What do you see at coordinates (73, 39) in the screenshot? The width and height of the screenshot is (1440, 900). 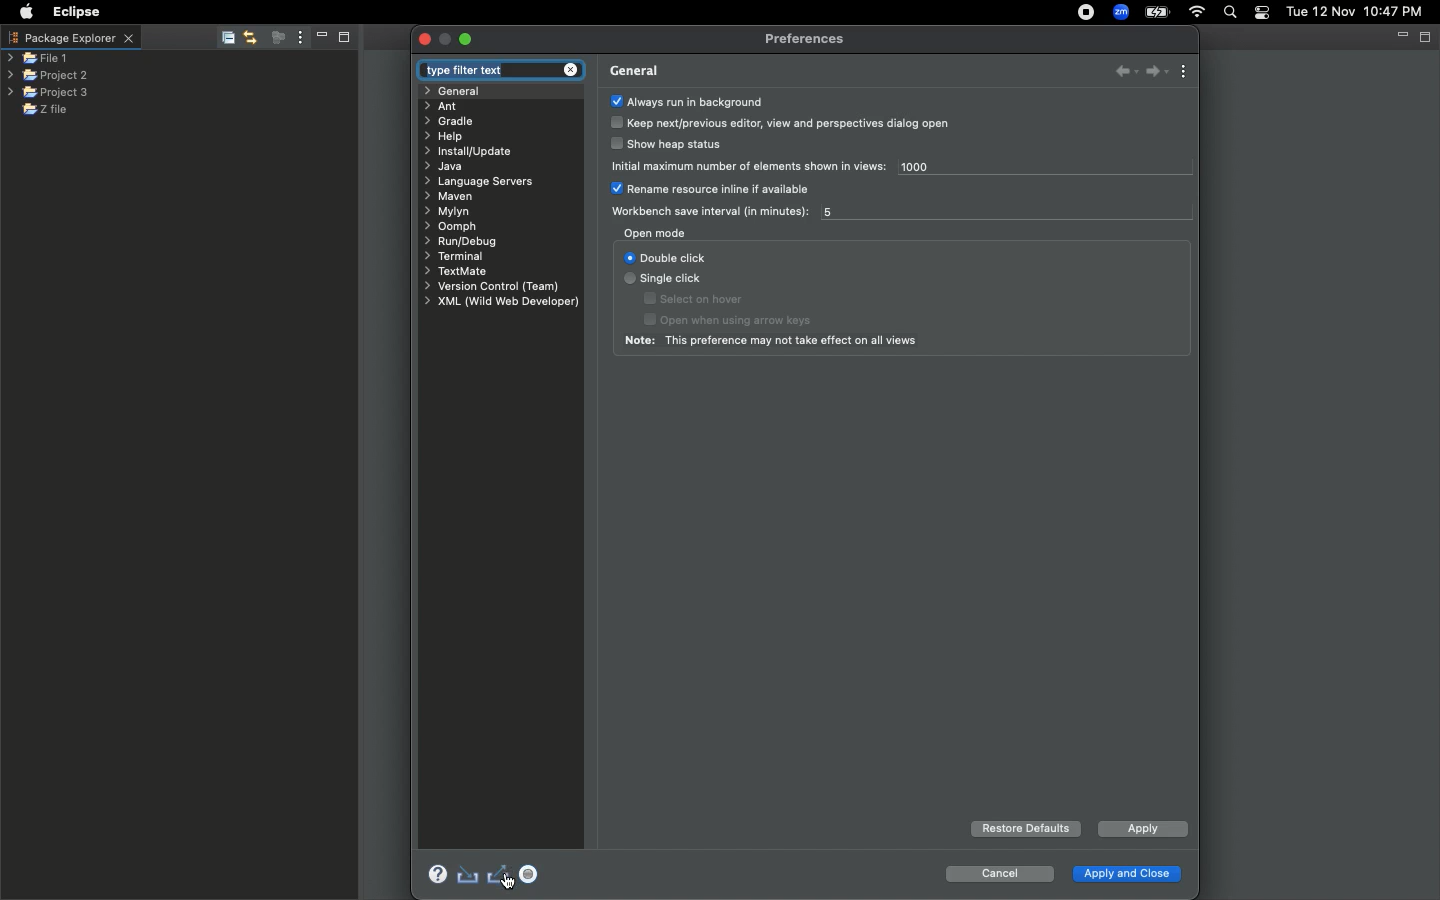 I see `Package explorer` at bounding box center [73, 39].